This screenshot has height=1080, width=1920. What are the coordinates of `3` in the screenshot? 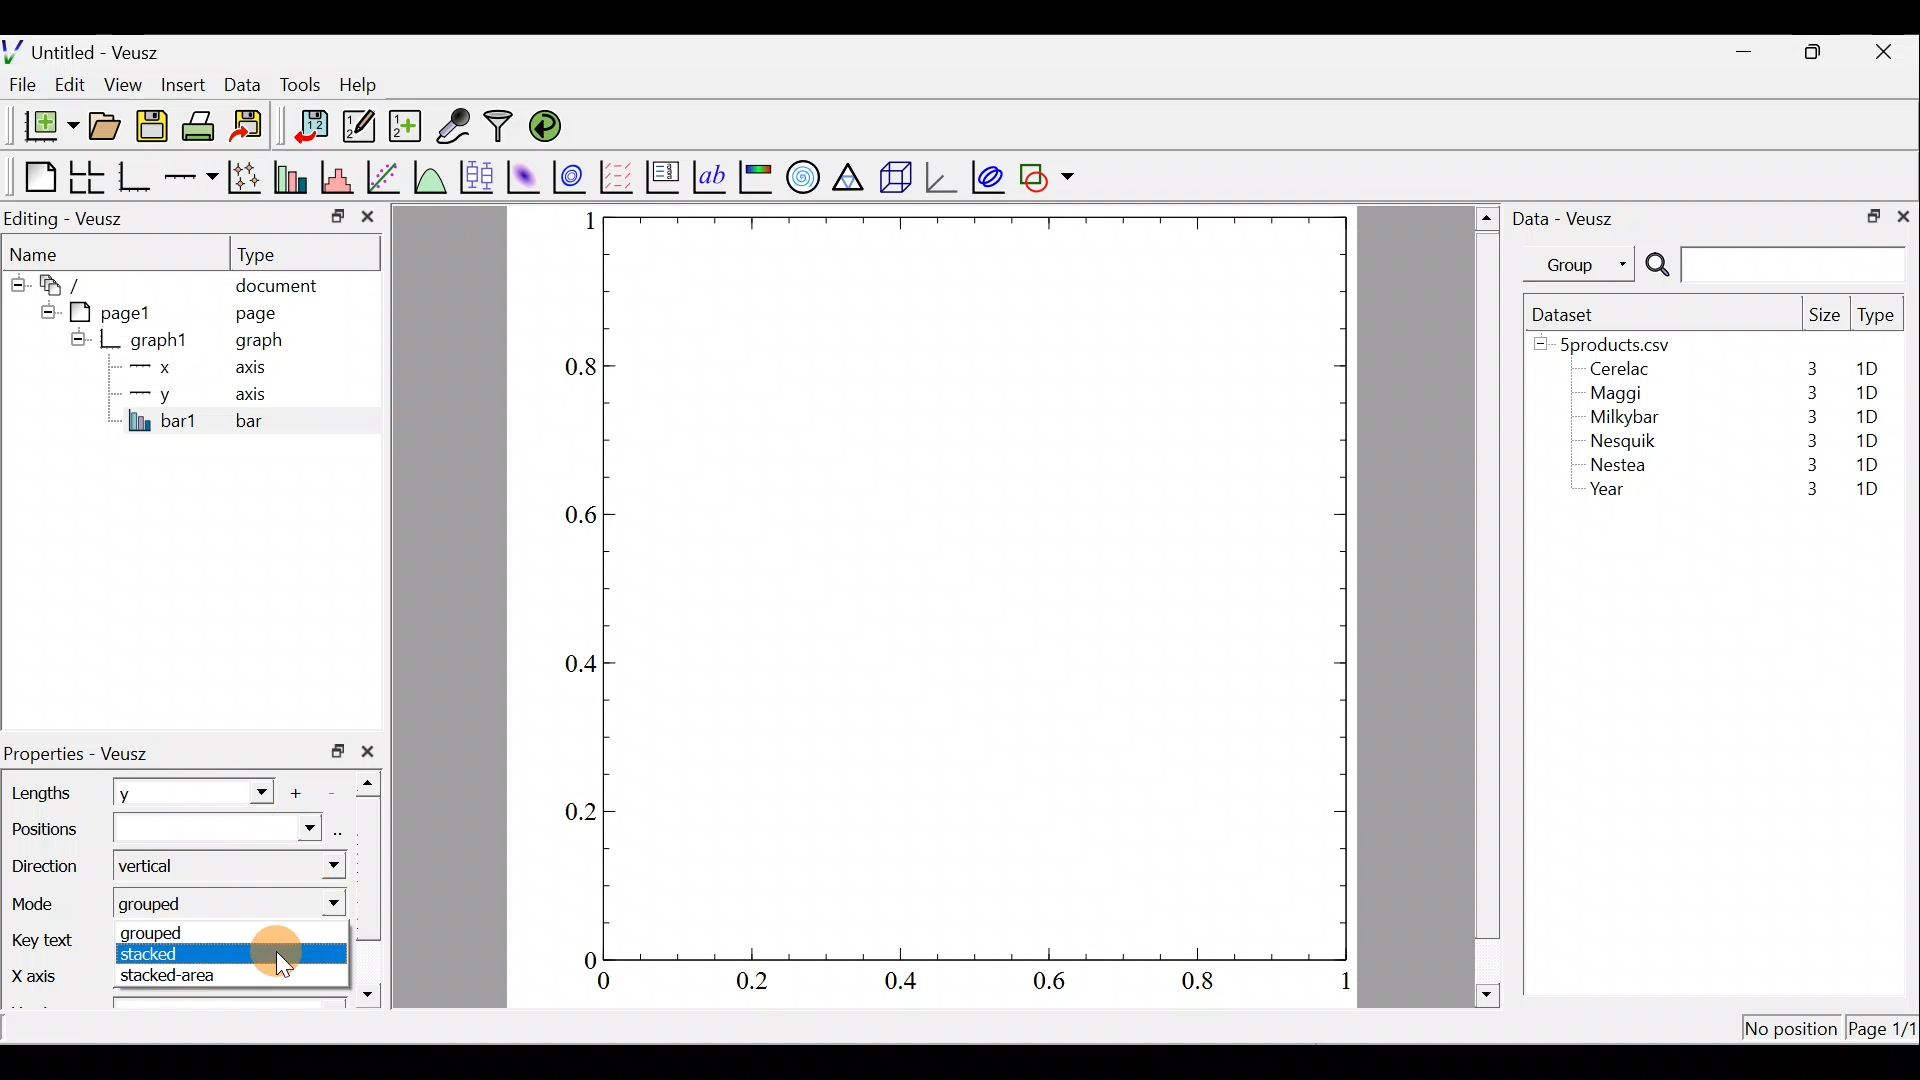 It's located at (1808, 417).